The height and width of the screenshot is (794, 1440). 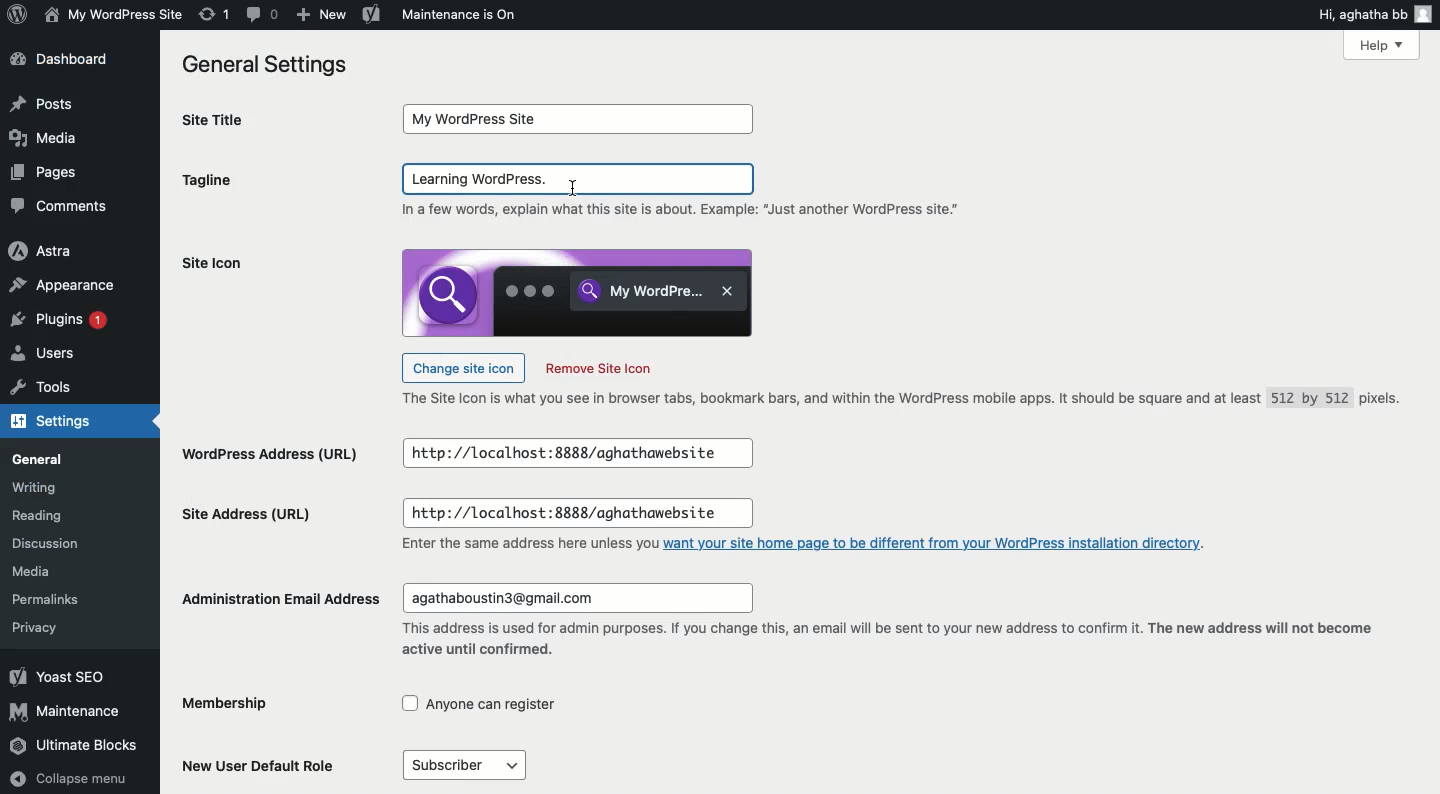 I want to click on checkbox, so click(x=480, y=704).